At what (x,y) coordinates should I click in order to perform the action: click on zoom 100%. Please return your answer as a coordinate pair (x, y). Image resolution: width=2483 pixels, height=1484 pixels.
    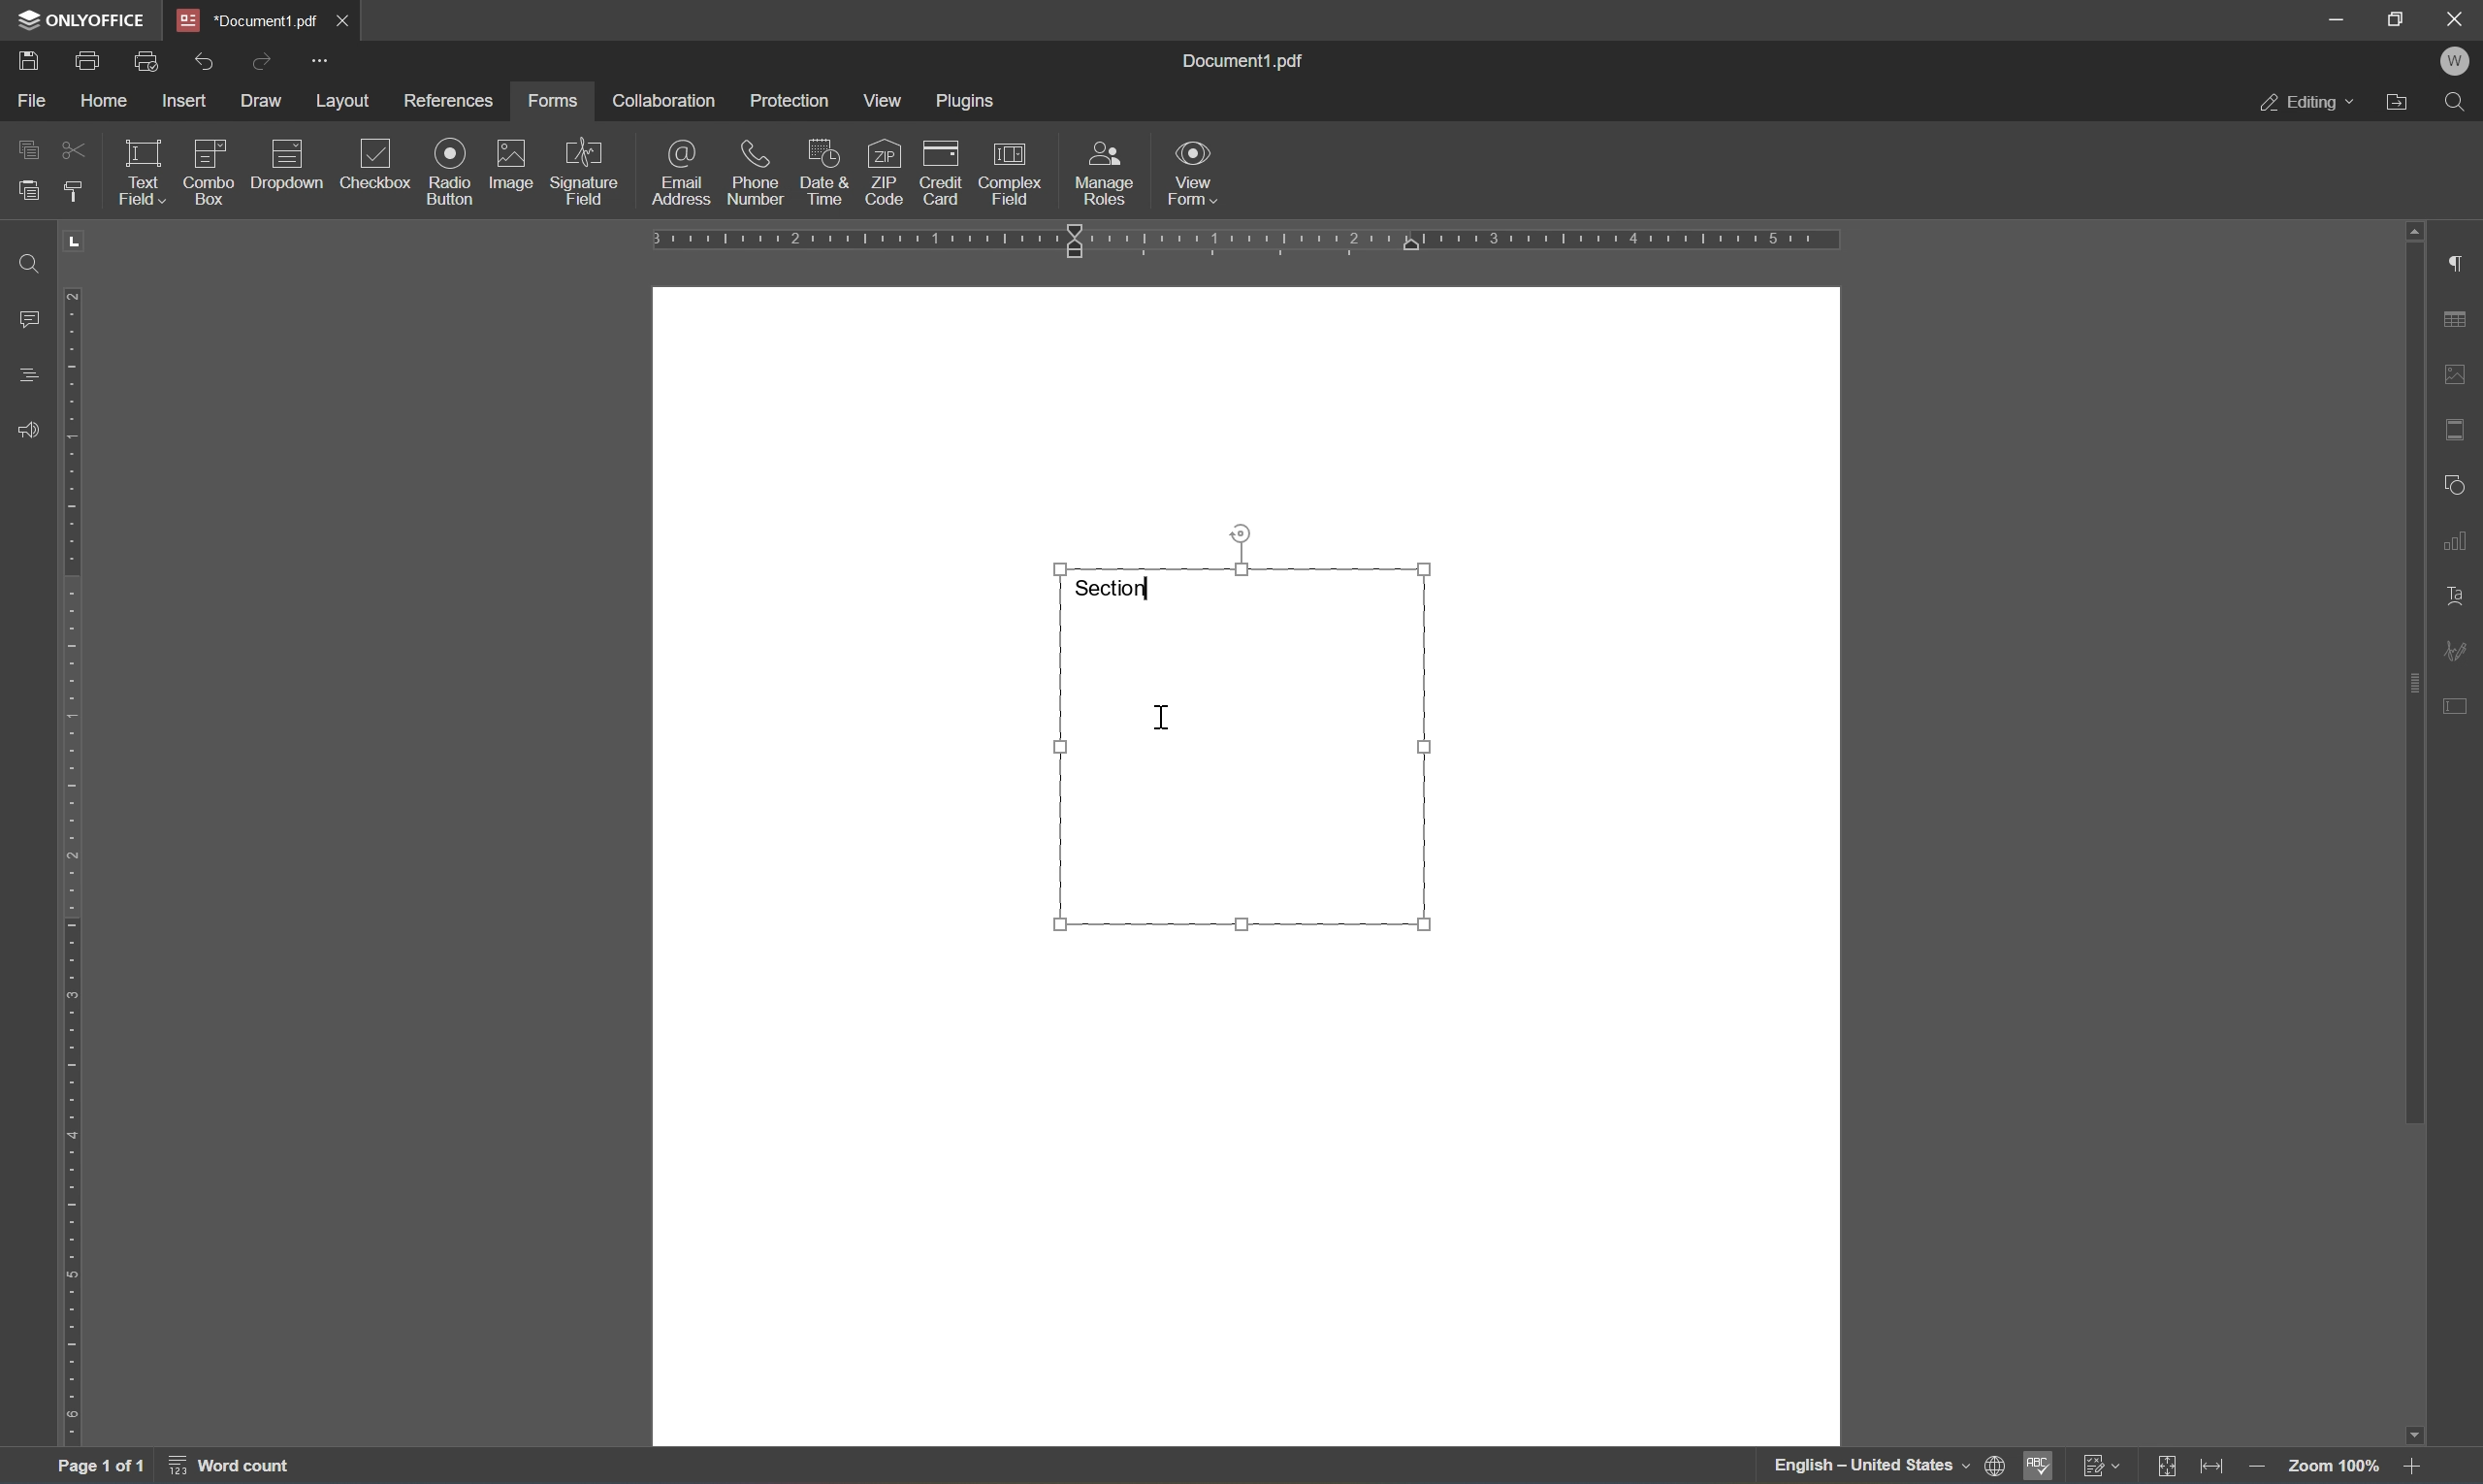
    Looking at the image, I should click on (2334, 1470).